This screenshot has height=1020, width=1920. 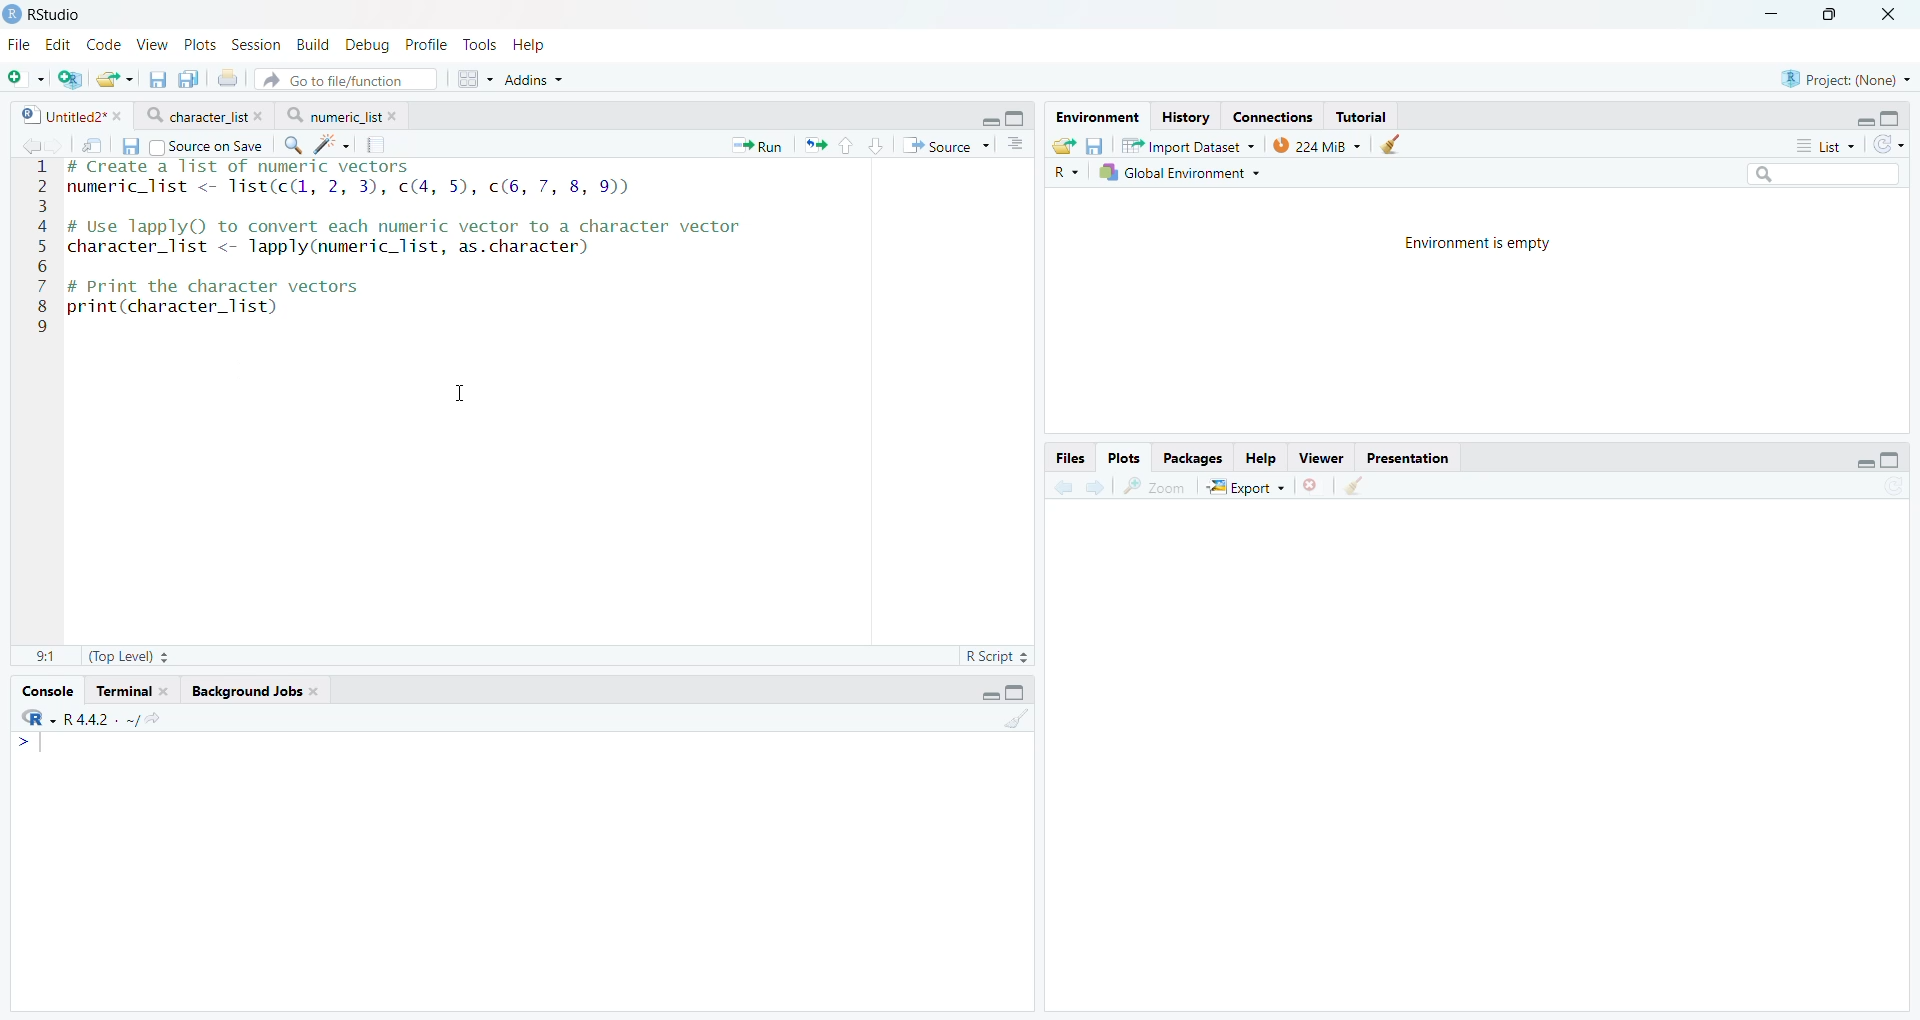 What do you see at coordinates (1096, 144) in the screenshot?
I see `Save` at bounding box center [1096, 144].